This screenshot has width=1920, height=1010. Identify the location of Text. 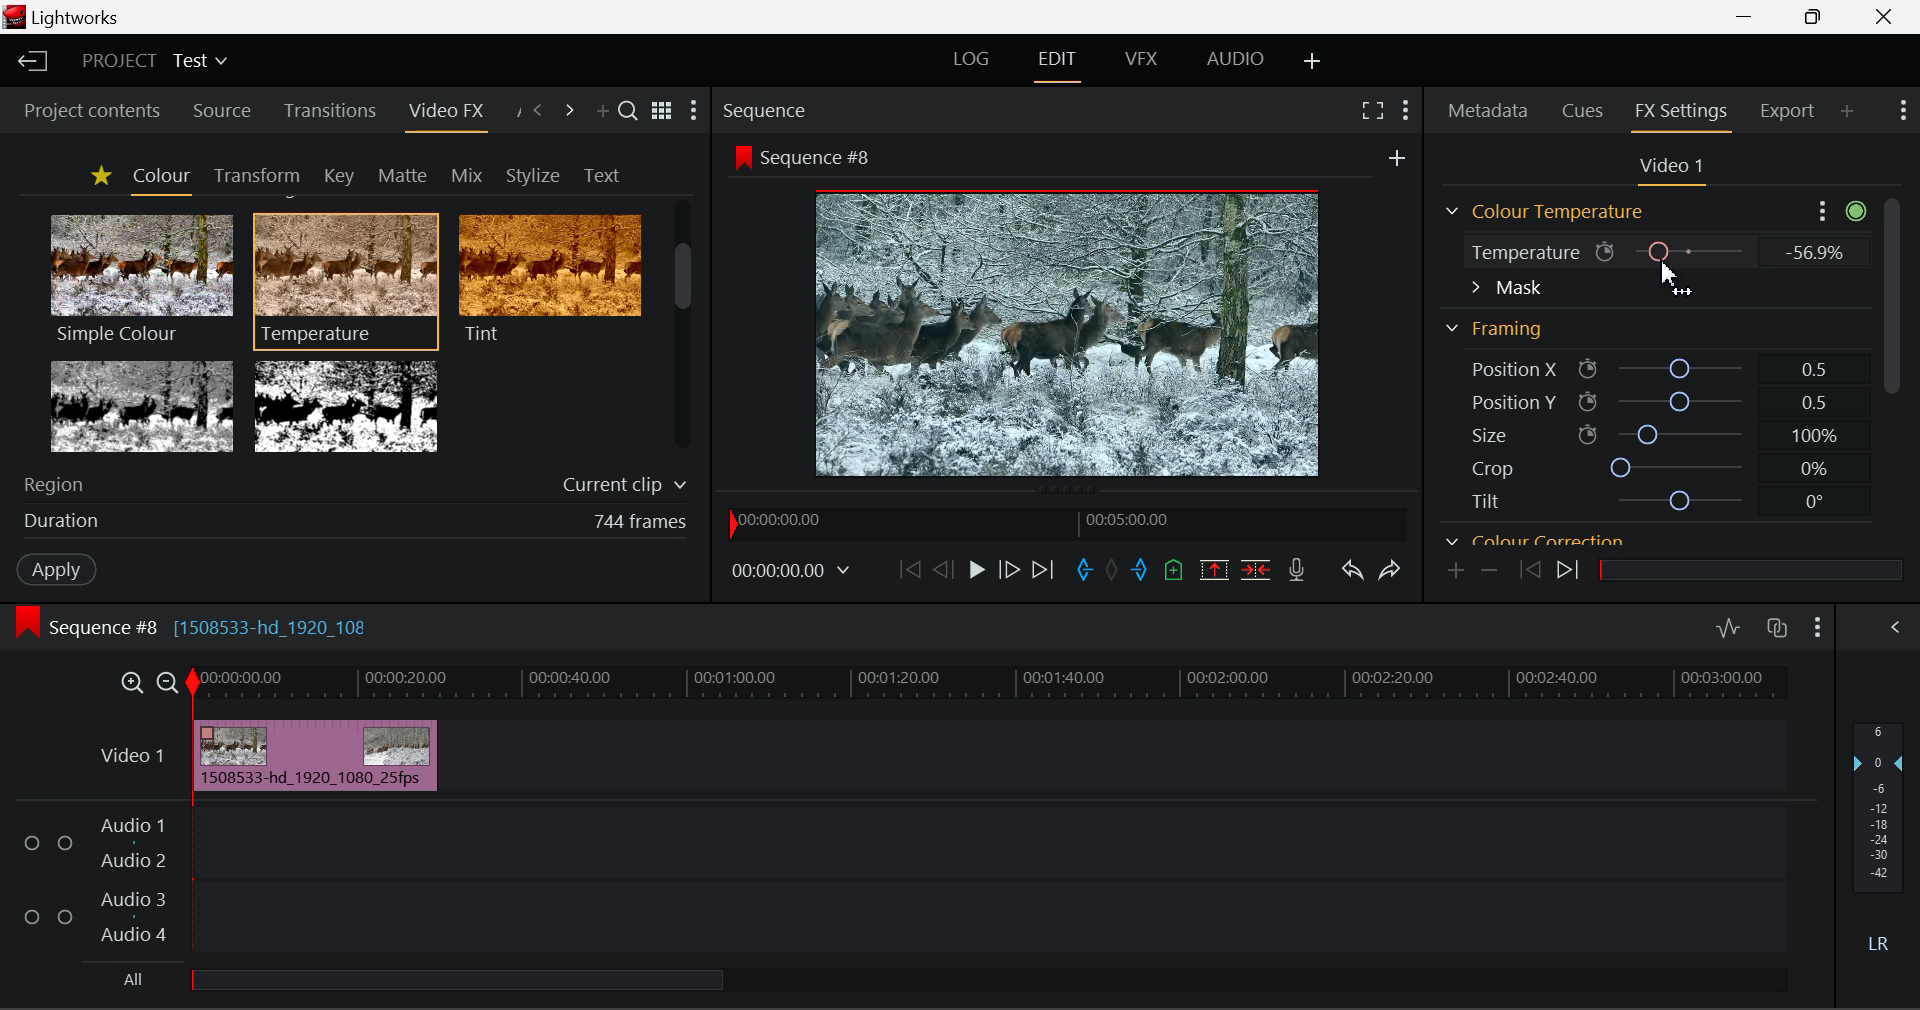
(598, 174).